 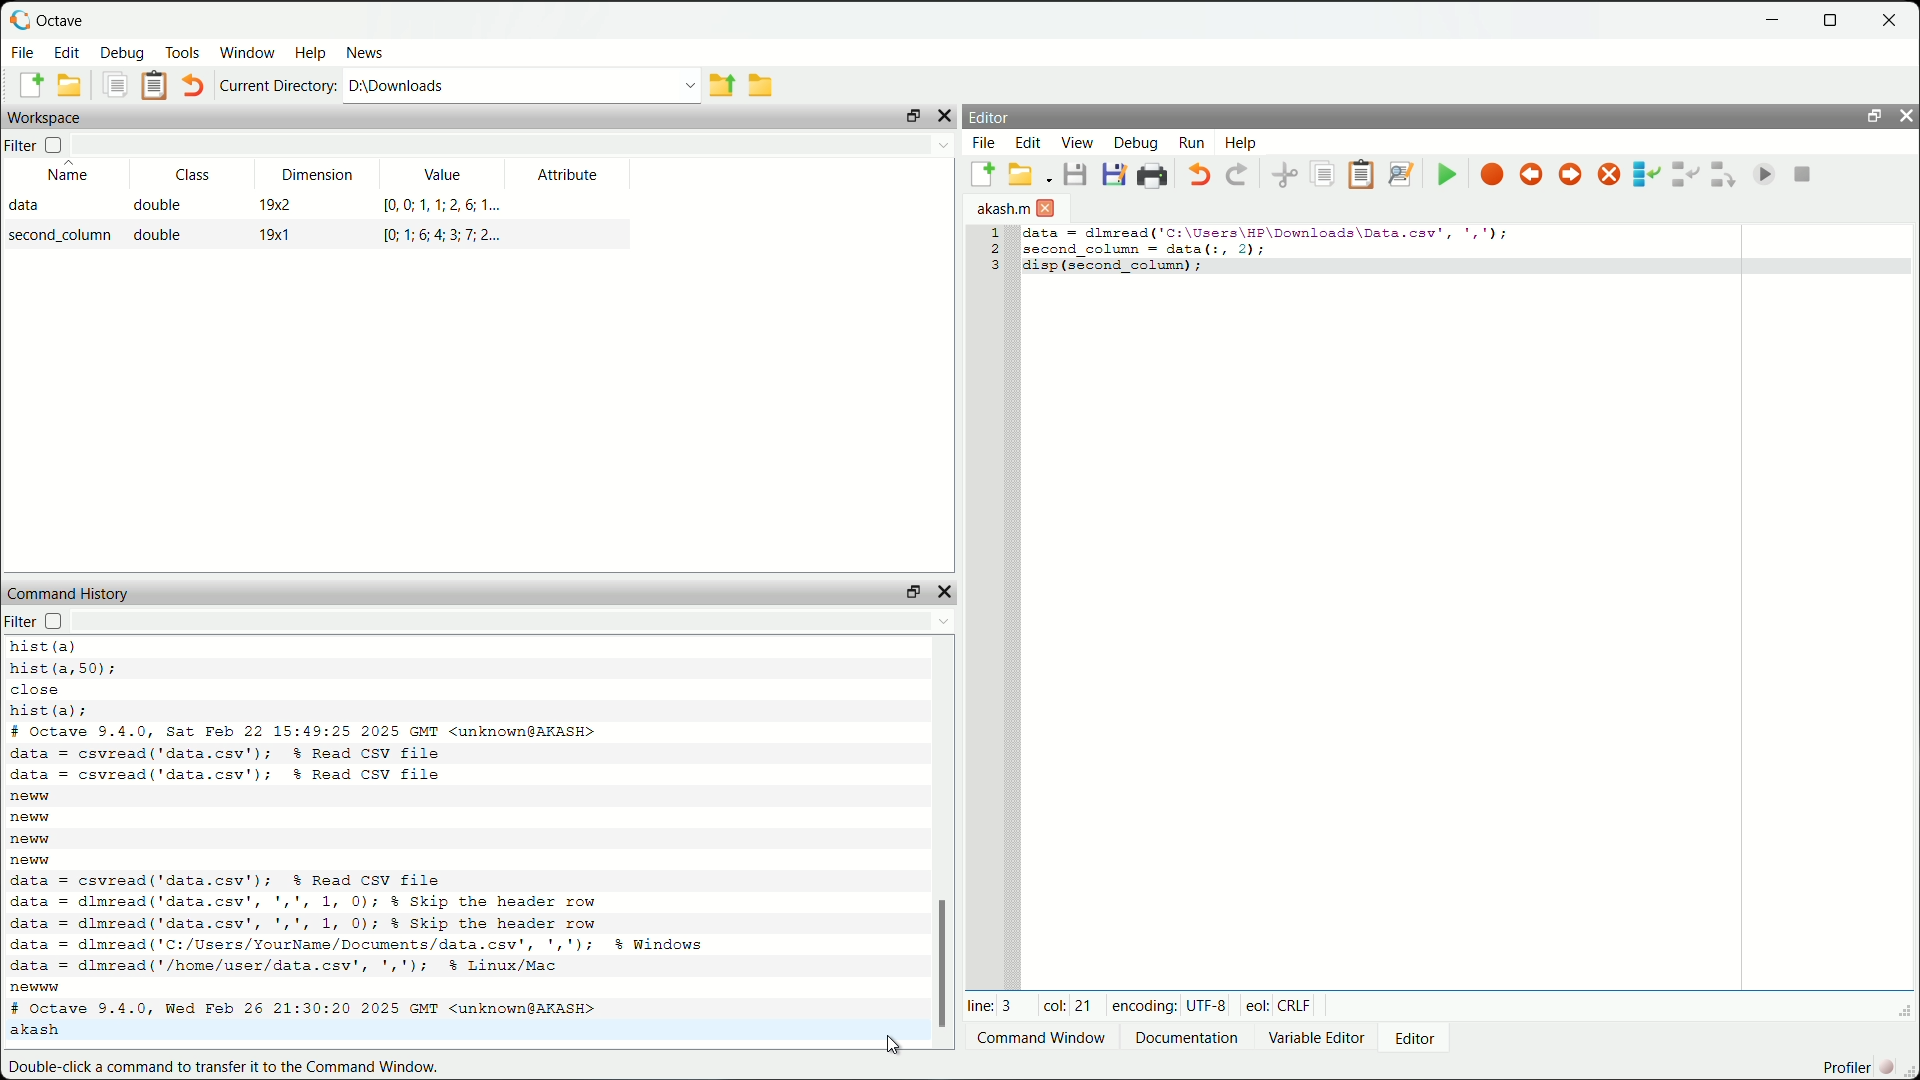 What do you see at coordinates (762, 85) in the screenshot?
I see `browse directories` at bounding box center [762, 85].